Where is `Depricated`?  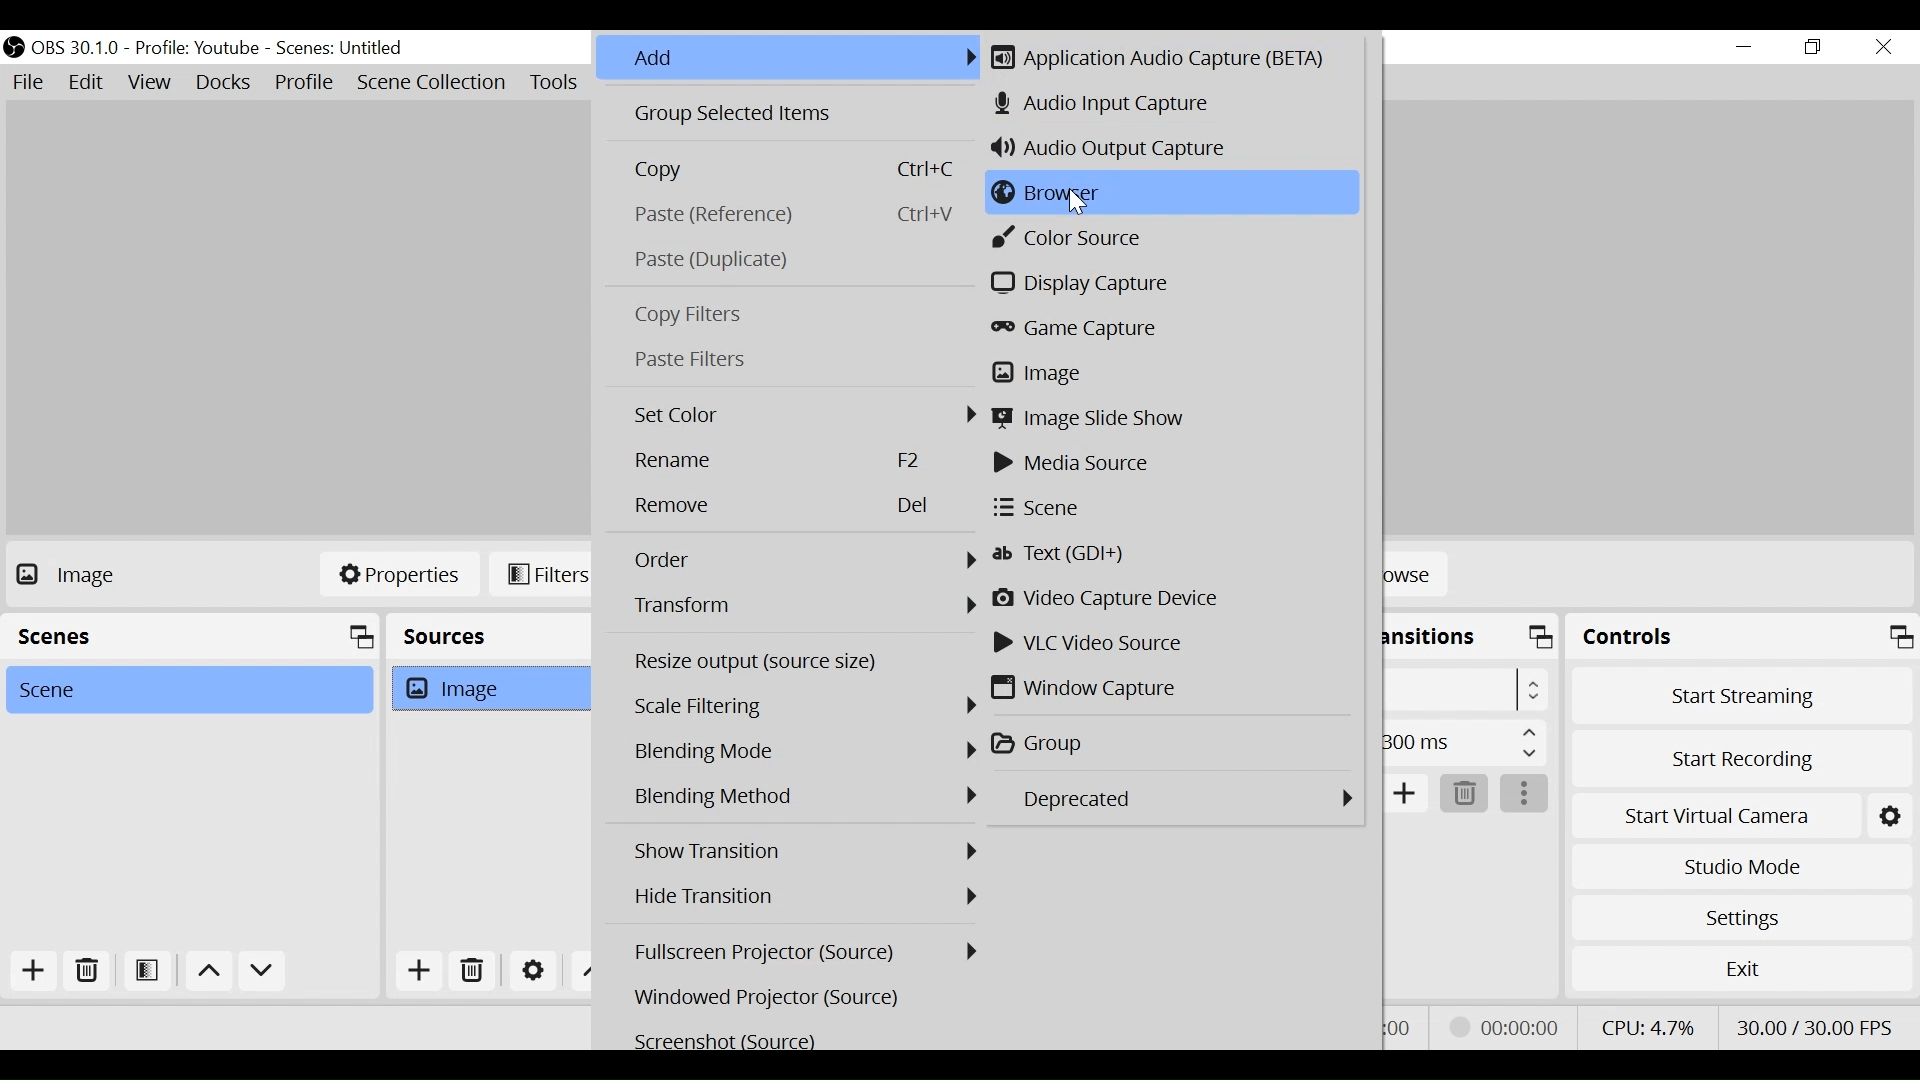
Depricated is located at coordinates (1180, 799).